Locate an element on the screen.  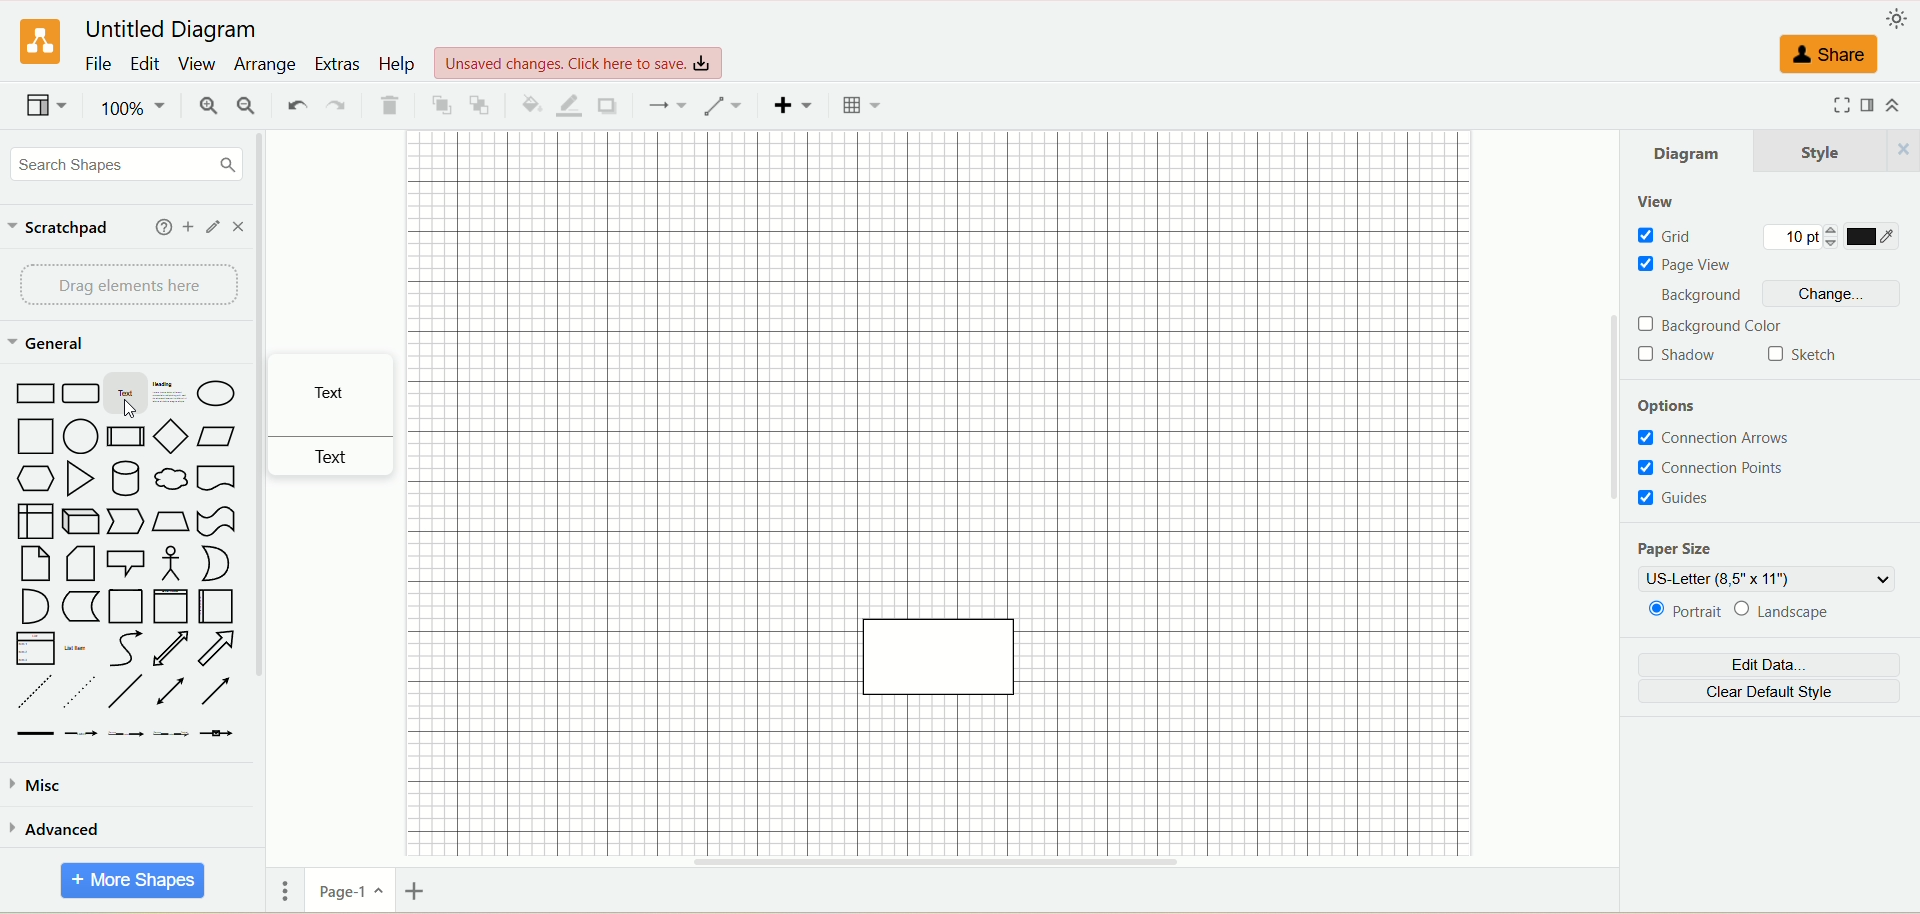
insert page is located at coordinates (413, 894).